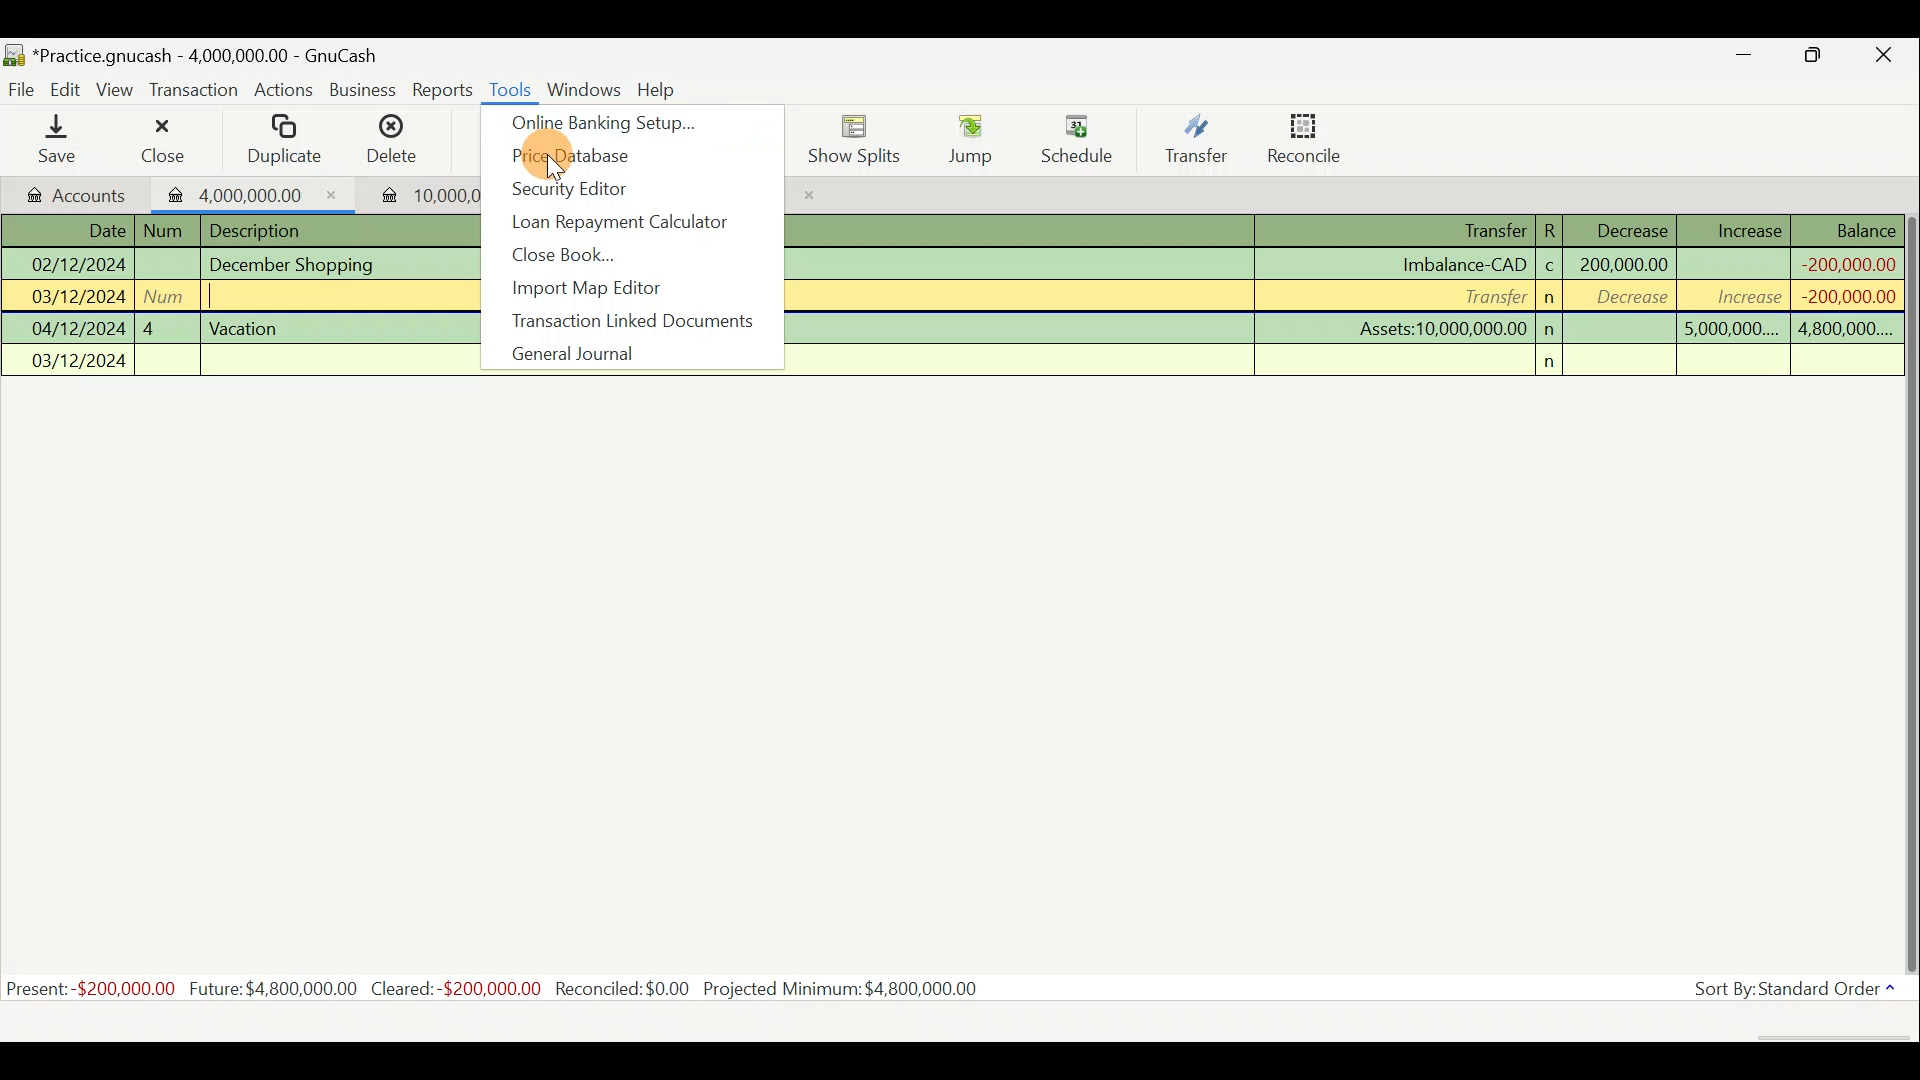  What do you see at coordinates (856, 139) in the screenshot?
I see `Show splits` at bounding box center [856, 139].